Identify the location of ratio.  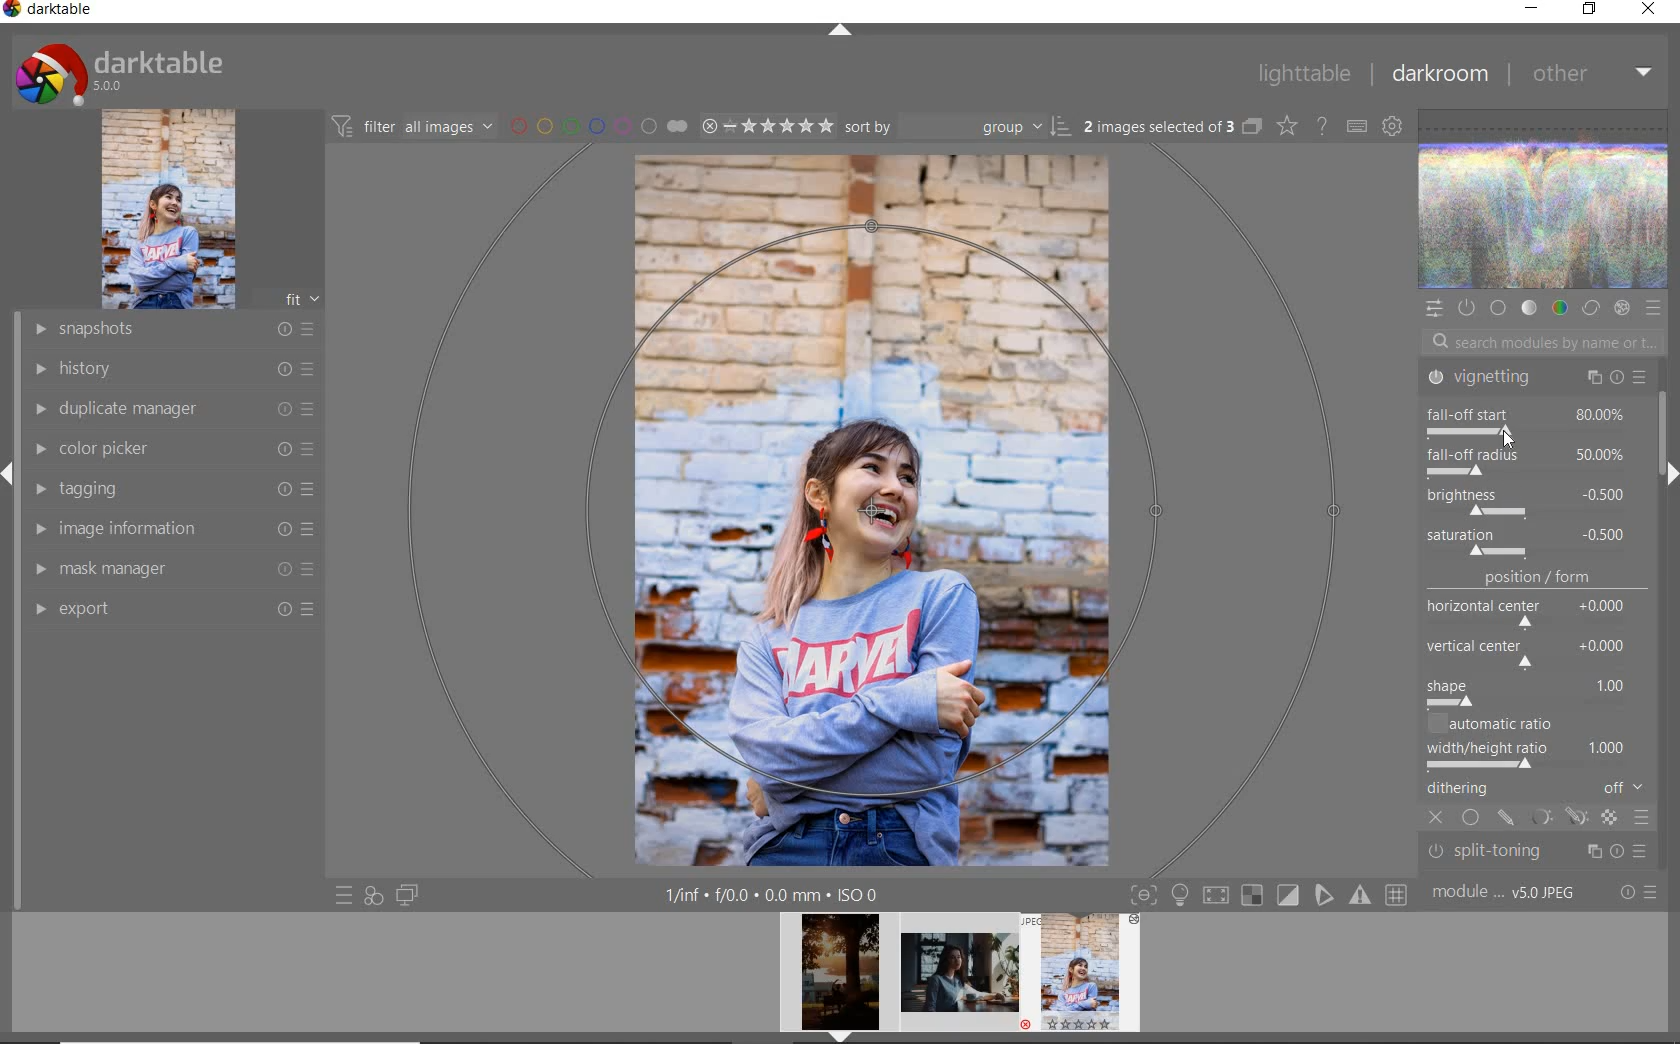
(1541, 743).